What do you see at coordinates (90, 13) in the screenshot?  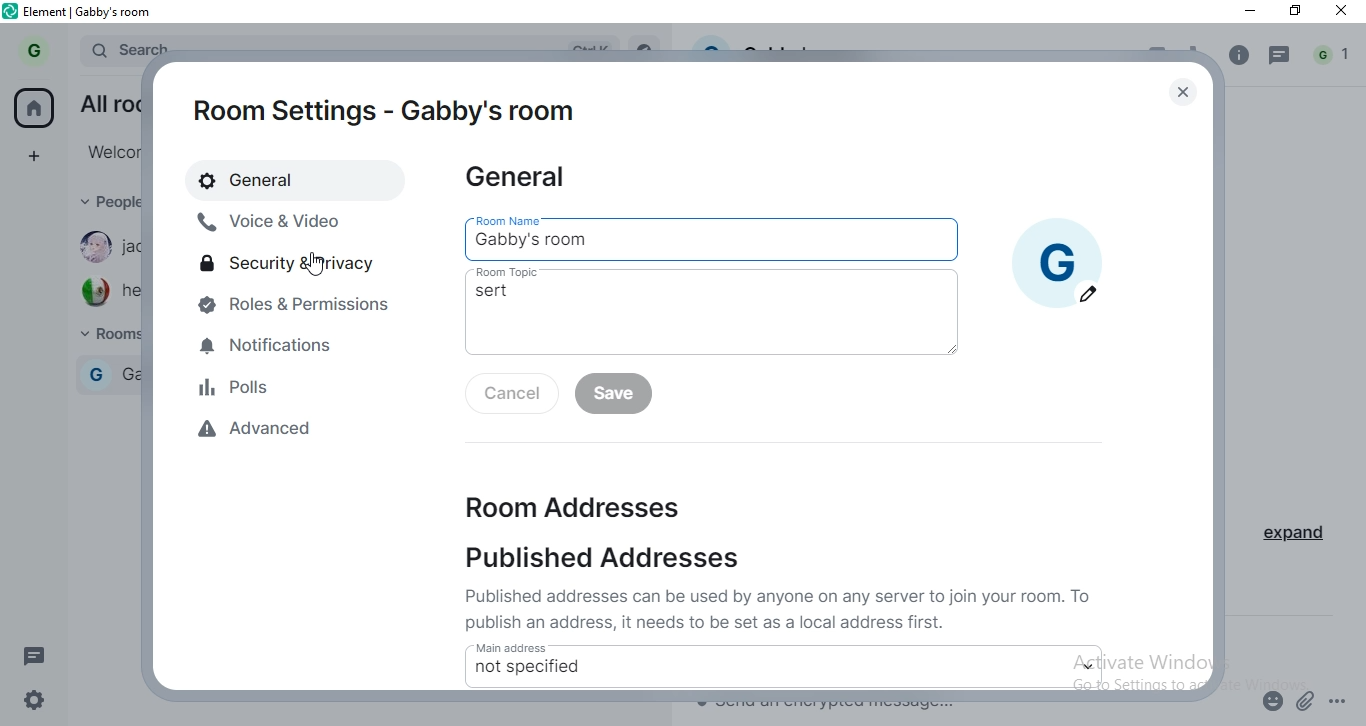 I see `element` at bounding box center [90, 13].